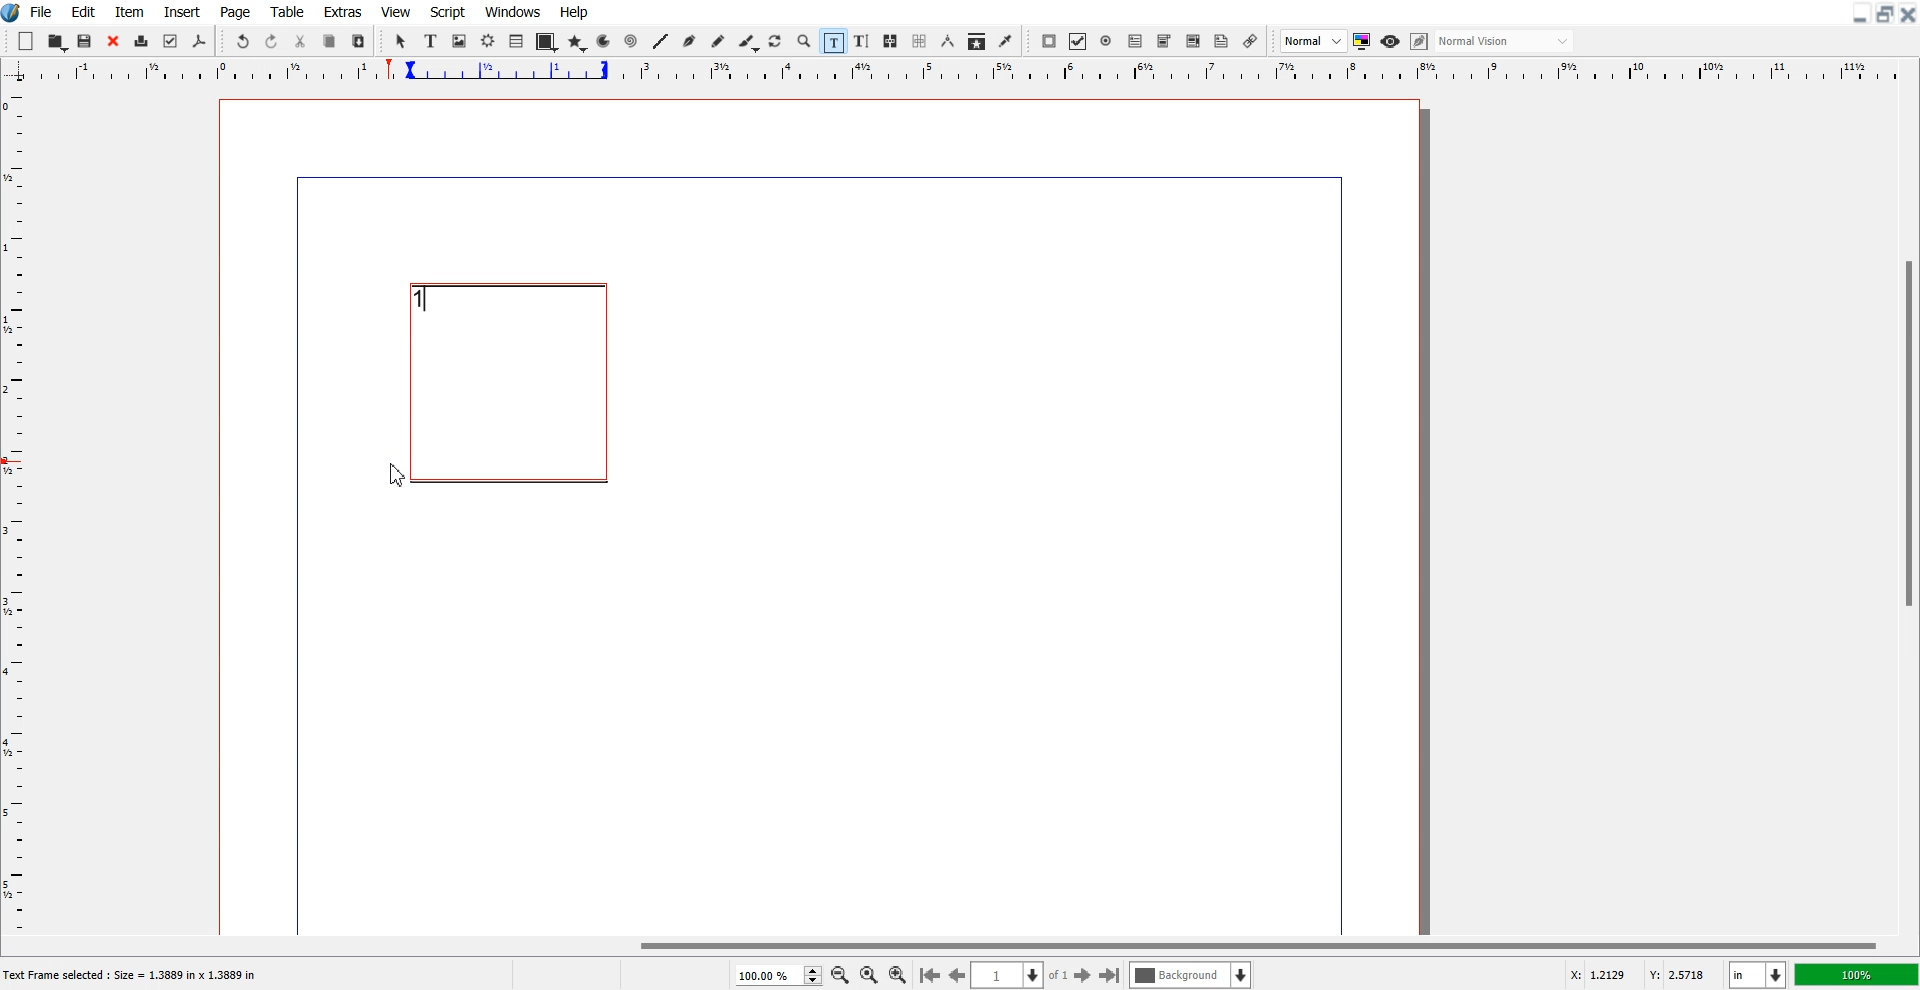 The image size is (1920, 990). Describe the element at coordinates (1135, 41) in the screenshot. I see `PDF Text Box` at that location.